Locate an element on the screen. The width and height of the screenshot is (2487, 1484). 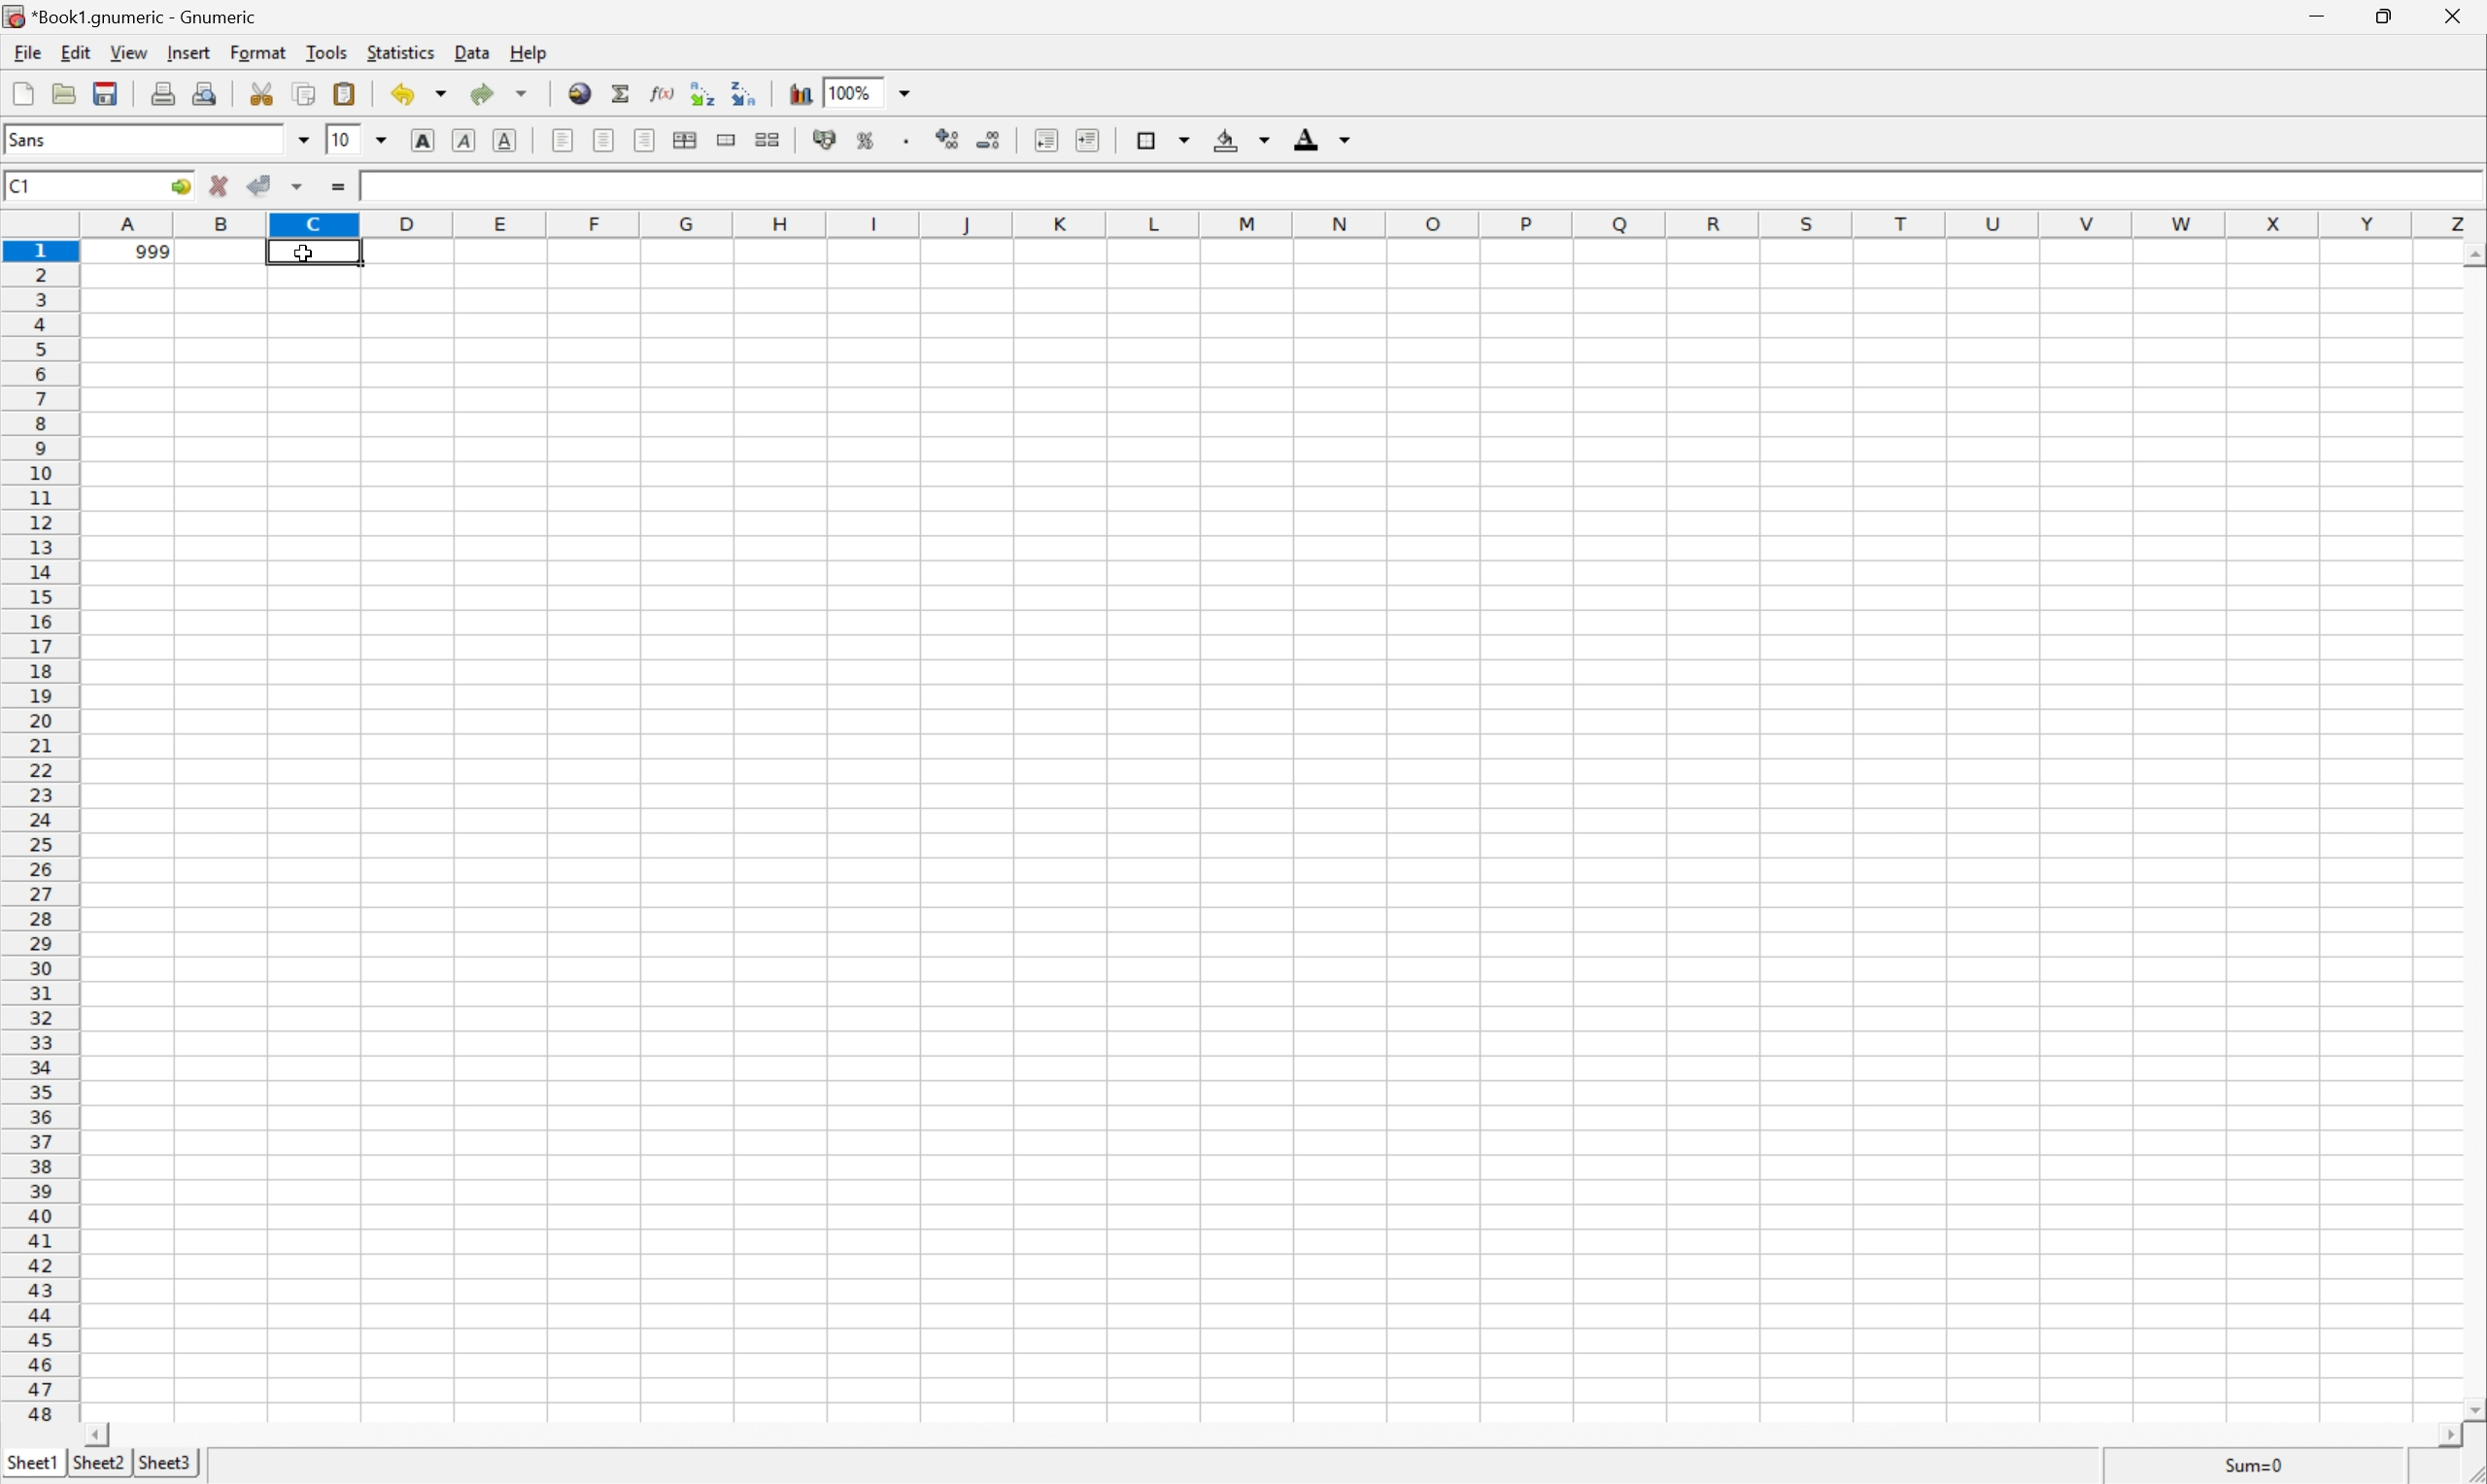
Sort the selected region in descending order based on the first column selected is located at coordinates (742, 93).